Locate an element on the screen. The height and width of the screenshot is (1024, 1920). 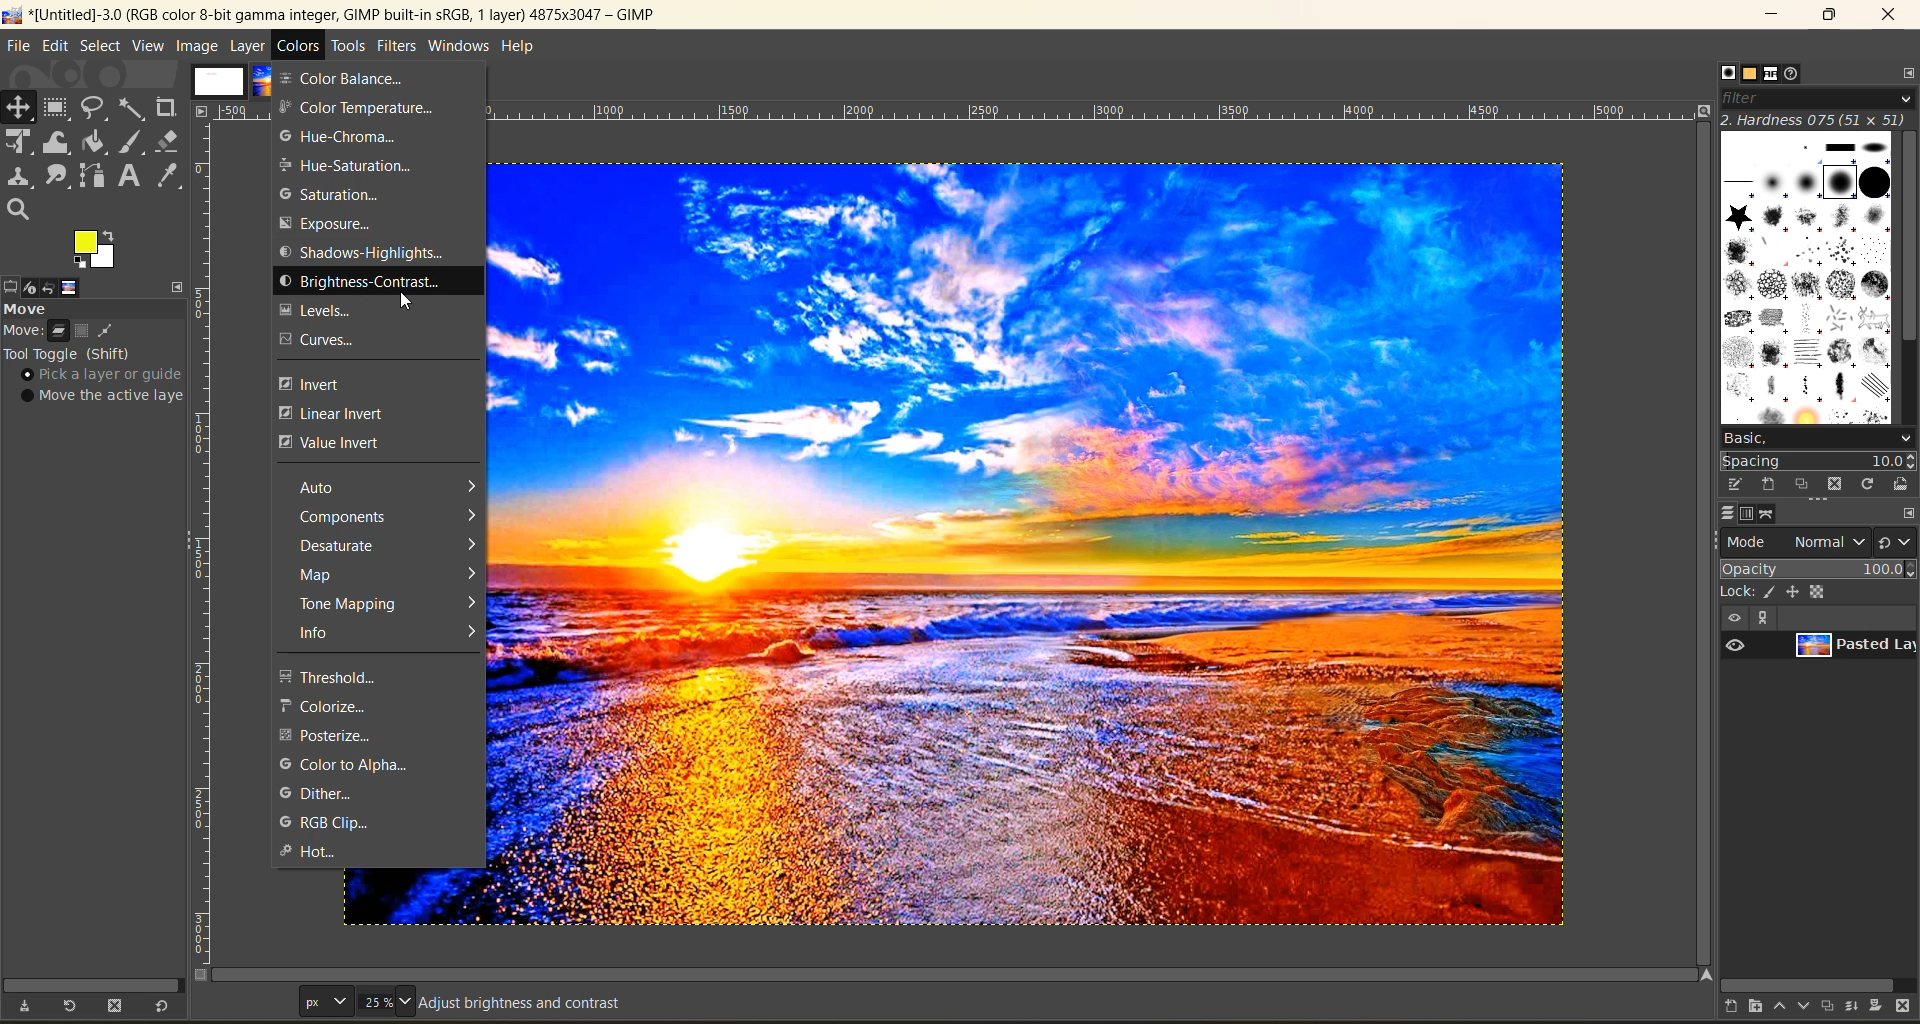
file name and app title is located at coordinates (342, 19).